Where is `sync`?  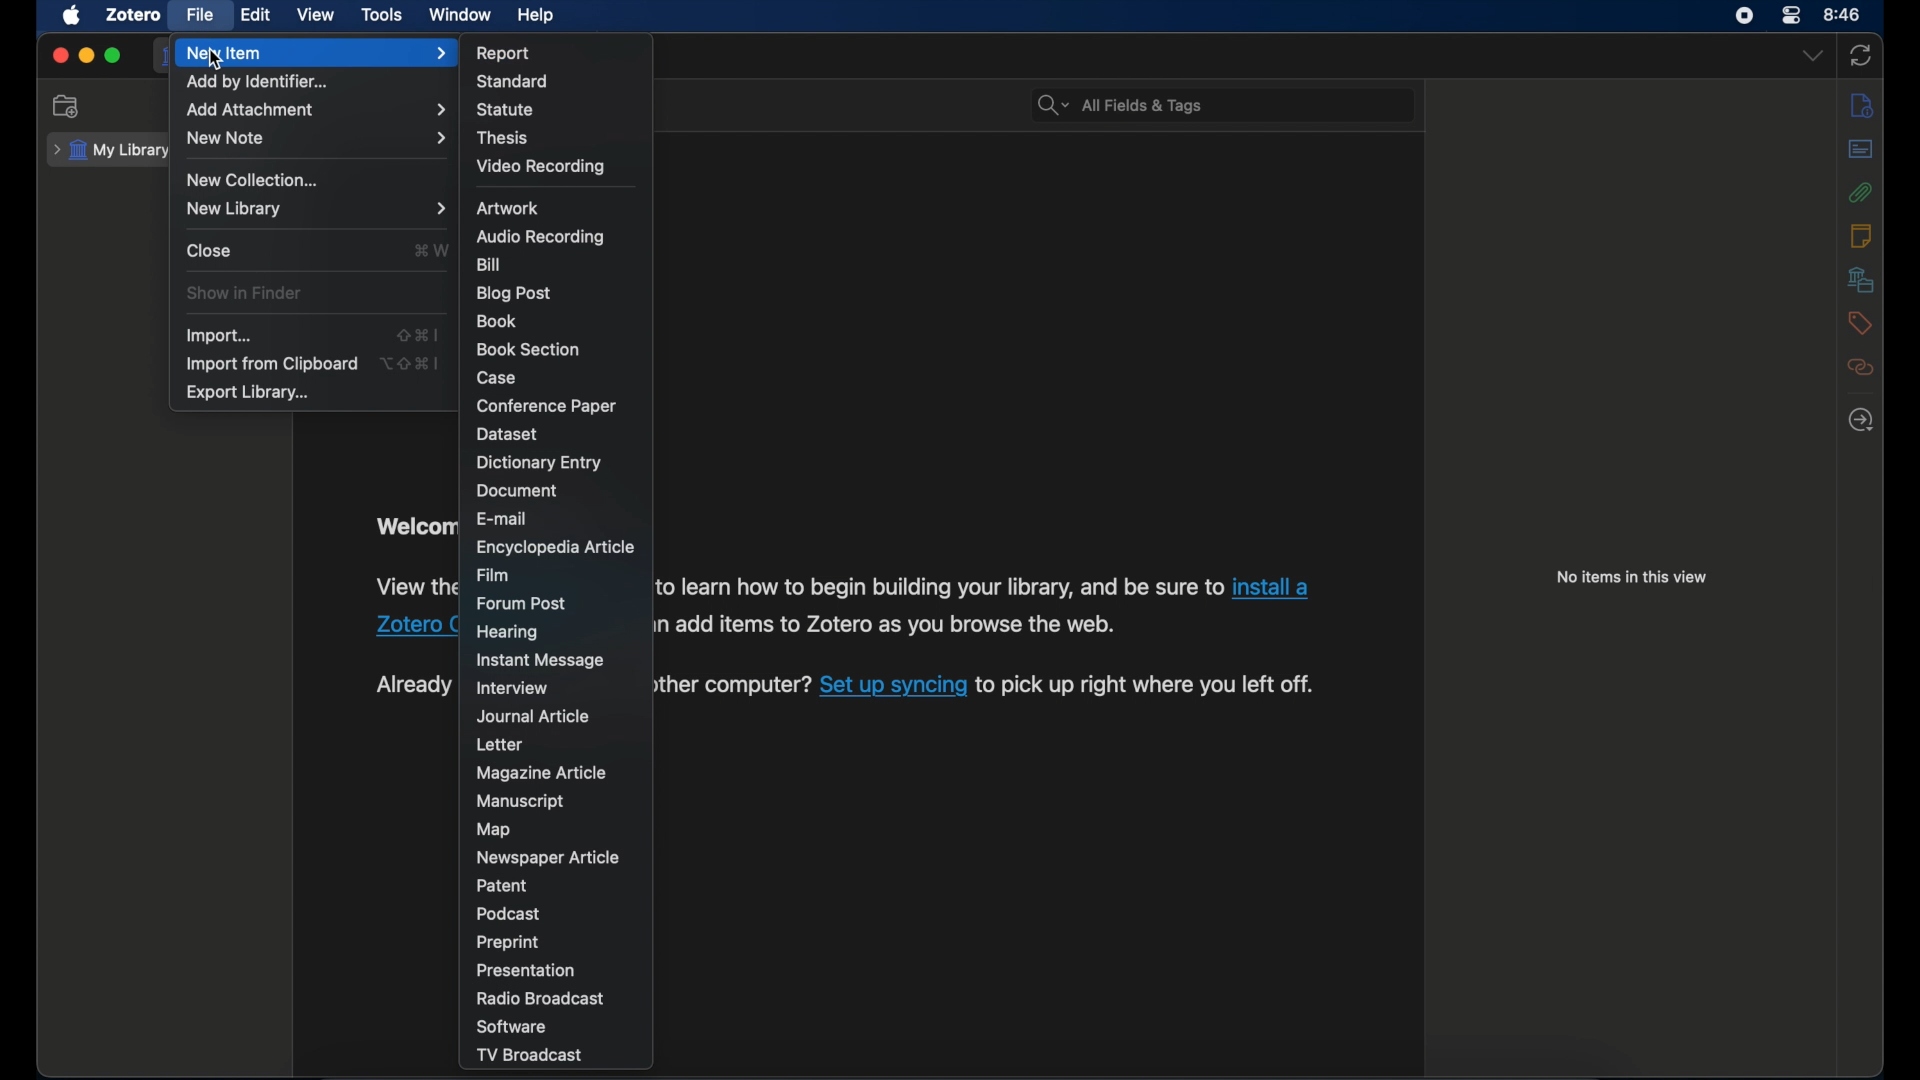
sync is located at coordinates (1860, 57).